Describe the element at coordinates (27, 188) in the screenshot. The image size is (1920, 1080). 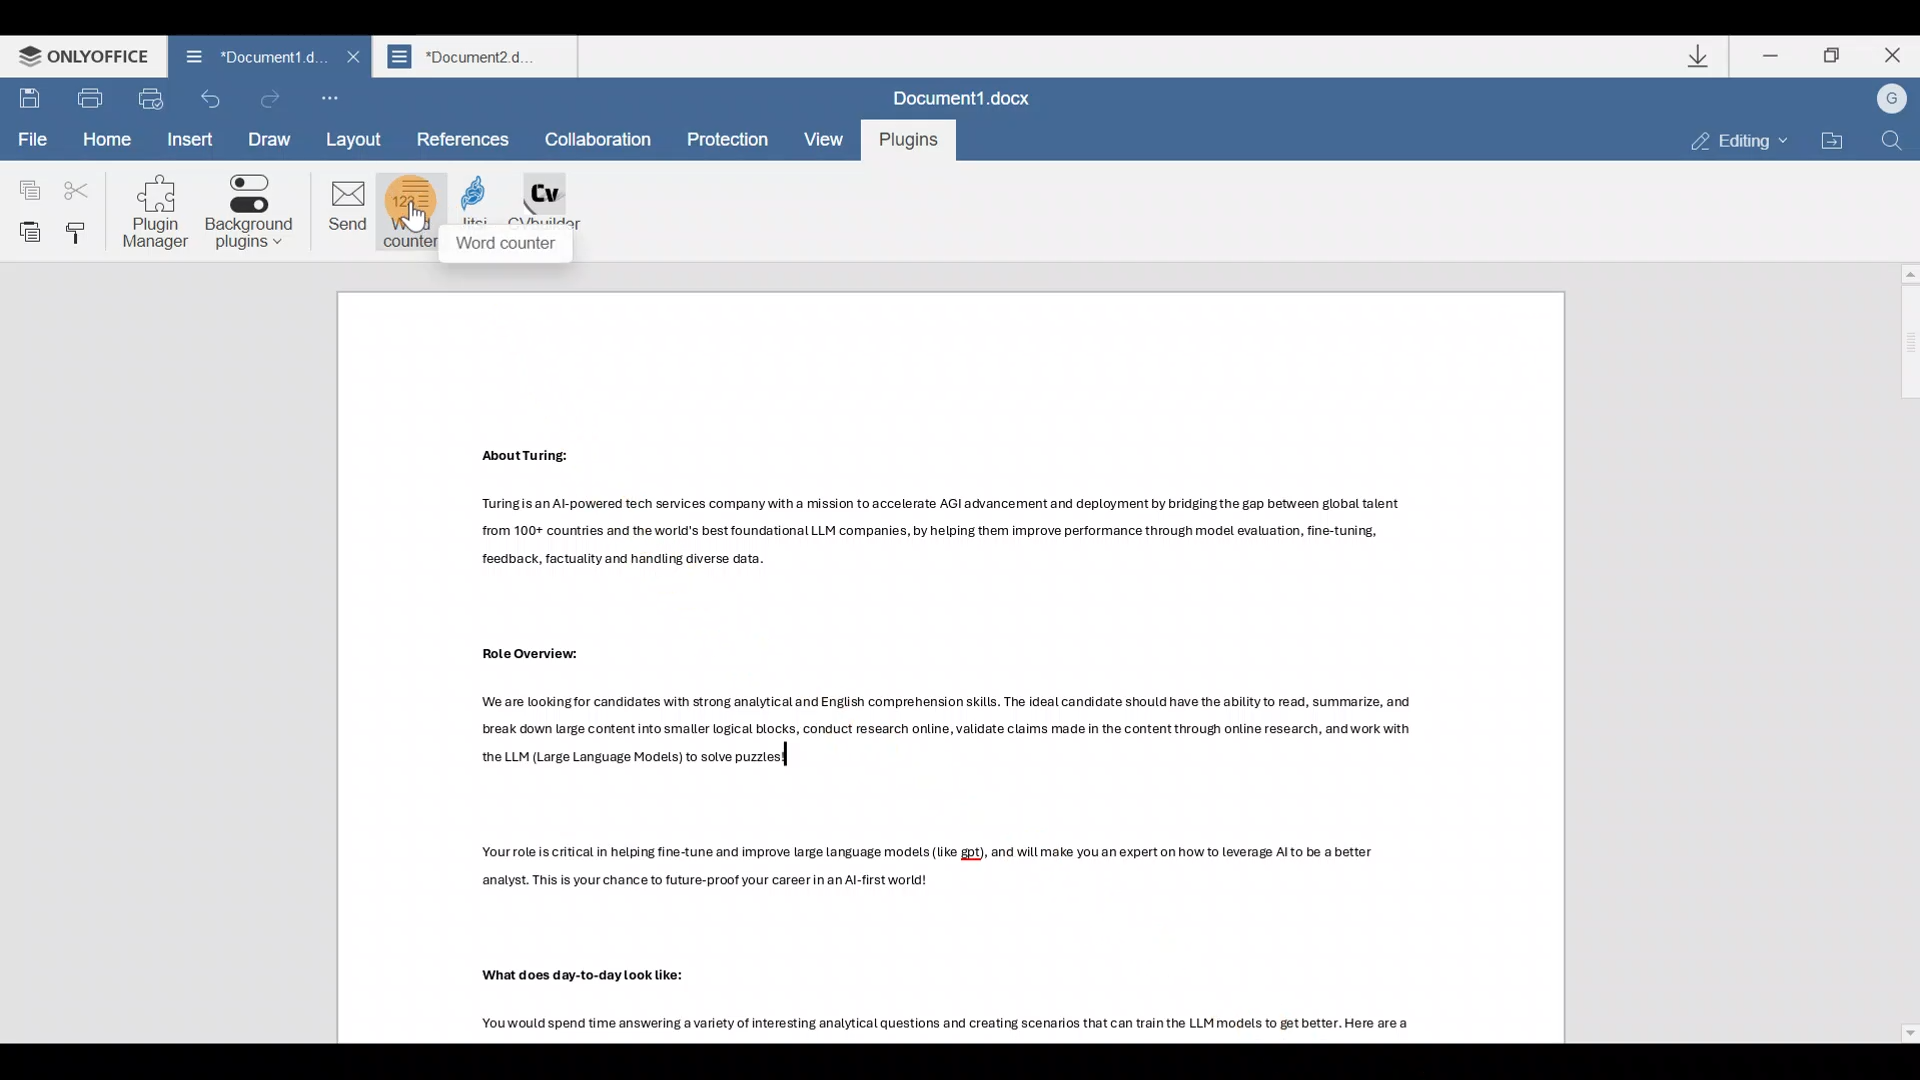
I see `Copy` at that location.